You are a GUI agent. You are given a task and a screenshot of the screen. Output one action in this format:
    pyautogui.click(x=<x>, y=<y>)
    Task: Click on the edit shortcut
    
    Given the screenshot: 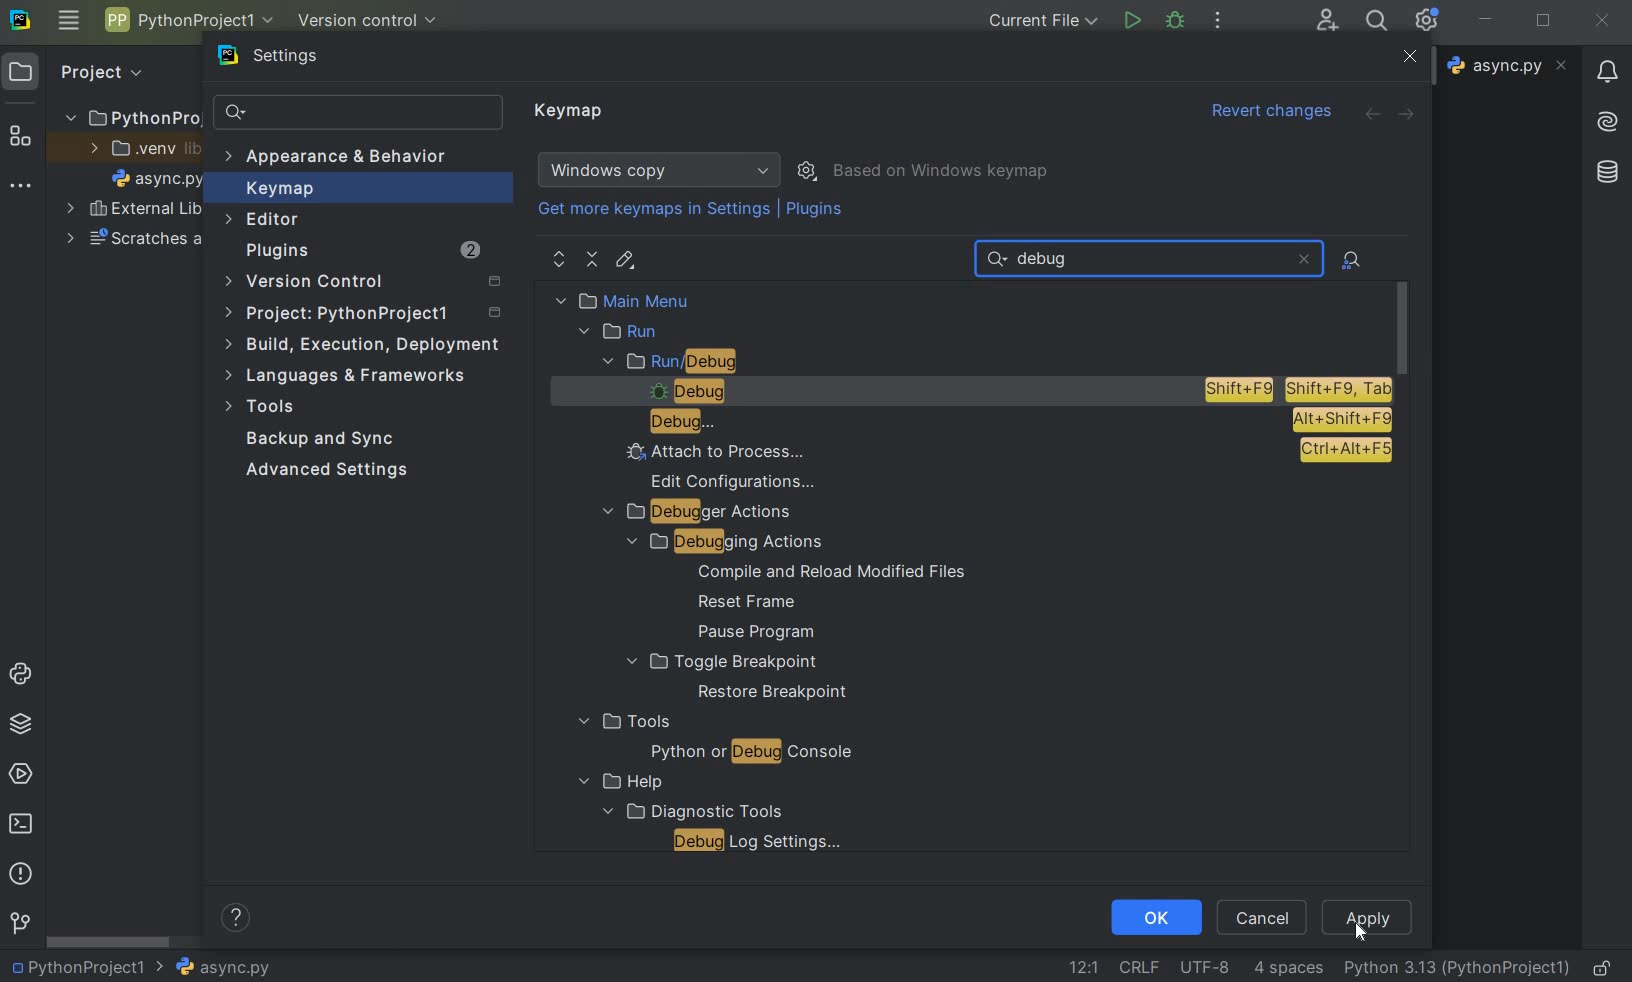 What is the action you would take?
    pyautogui.click(x=624, y=260)
    